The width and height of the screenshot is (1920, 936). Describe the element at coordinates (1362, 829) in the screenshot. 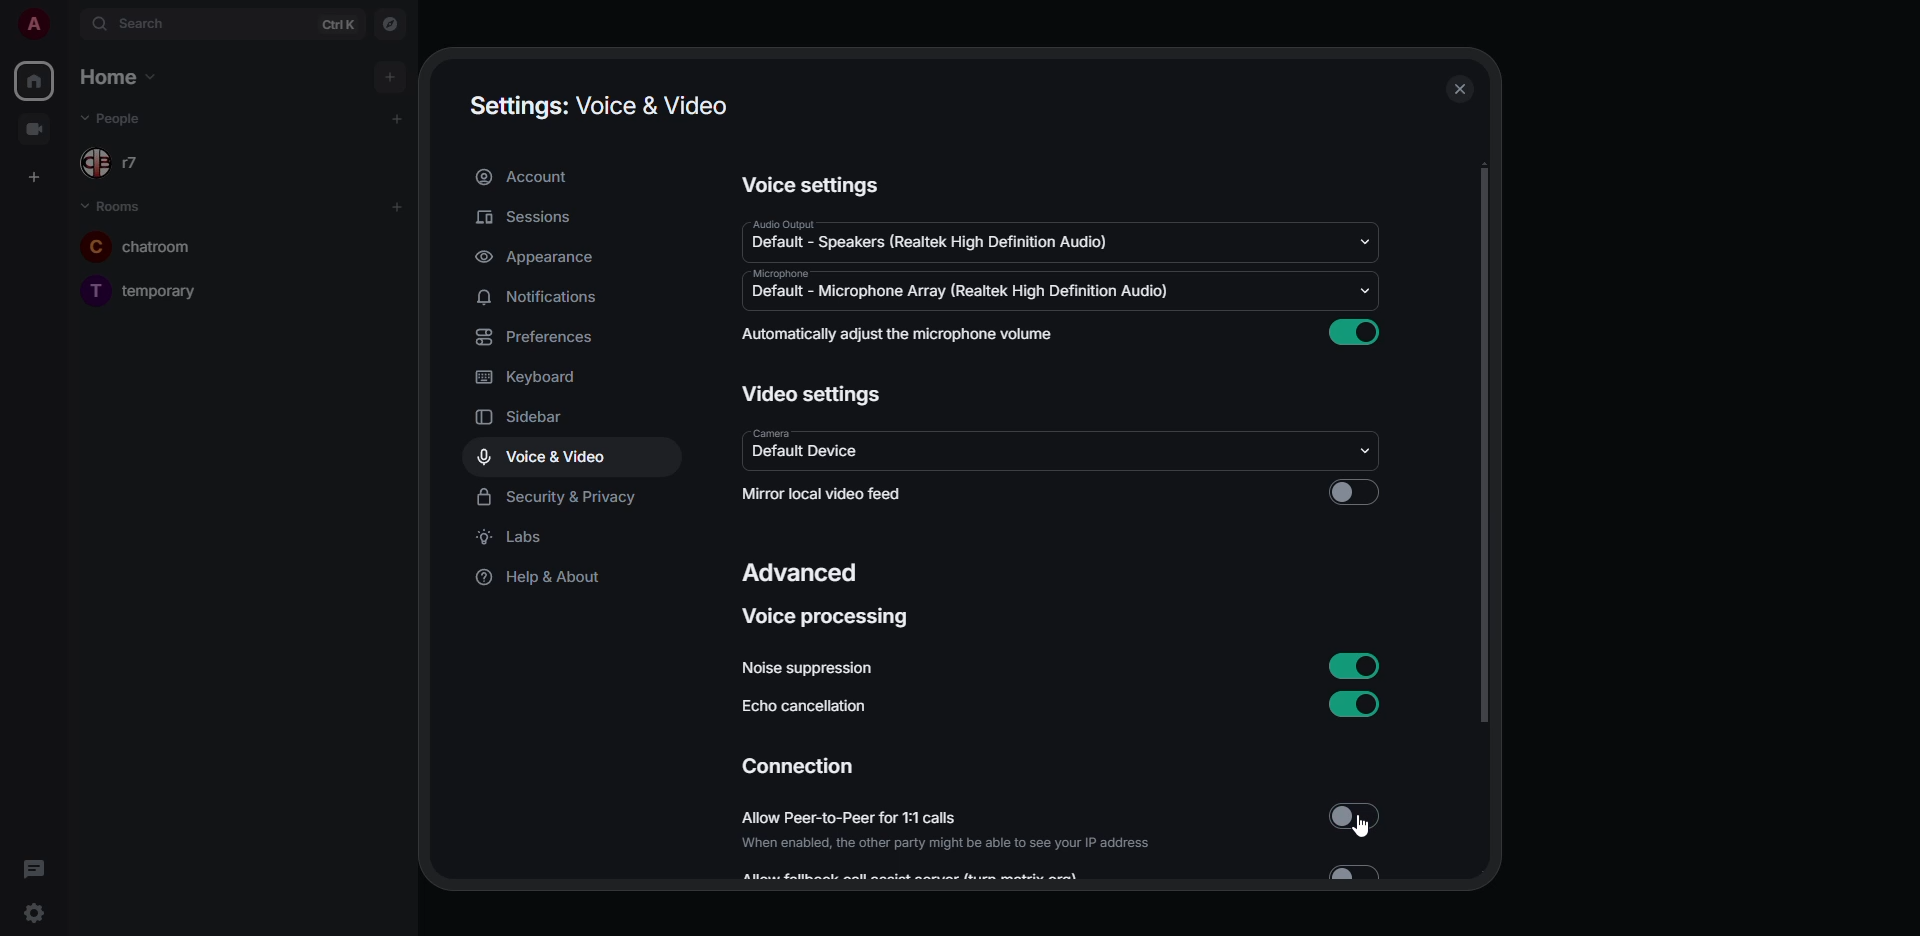

I see `cursor` at that location.